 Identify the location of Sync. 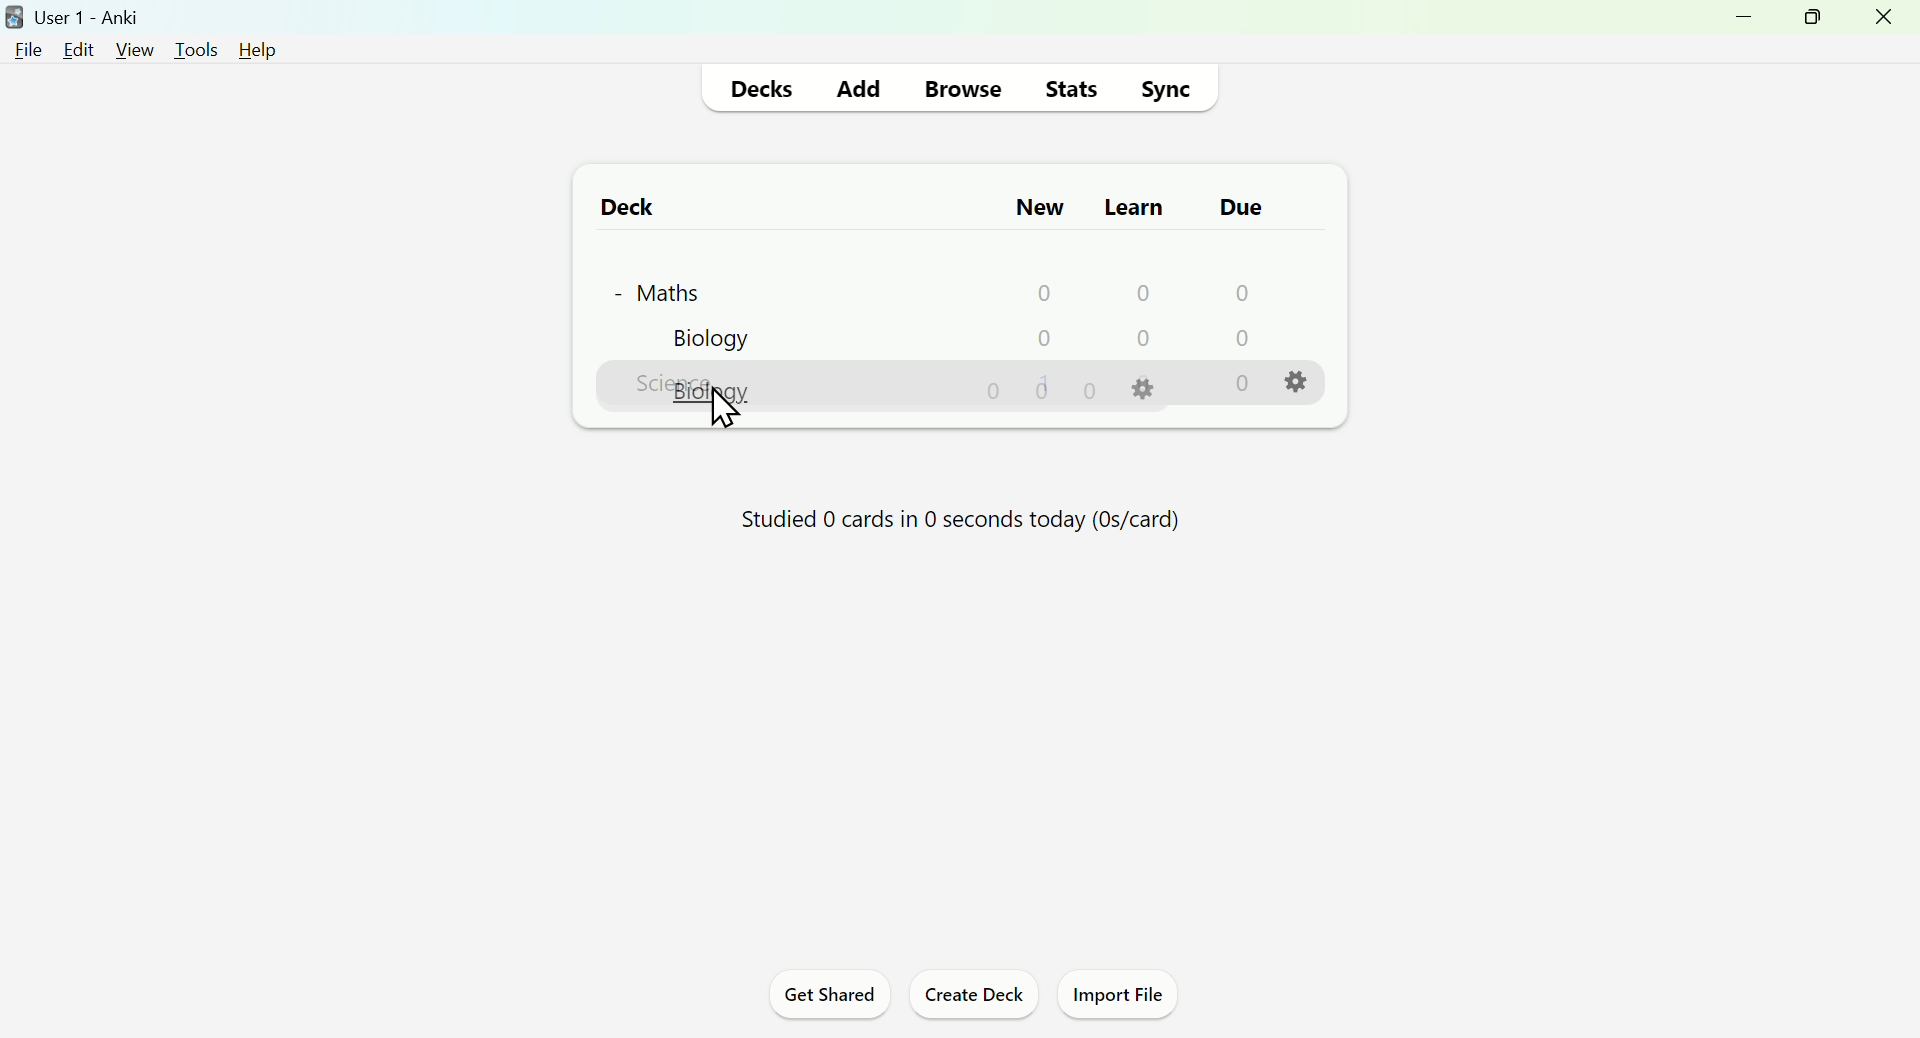
(1171, 86).